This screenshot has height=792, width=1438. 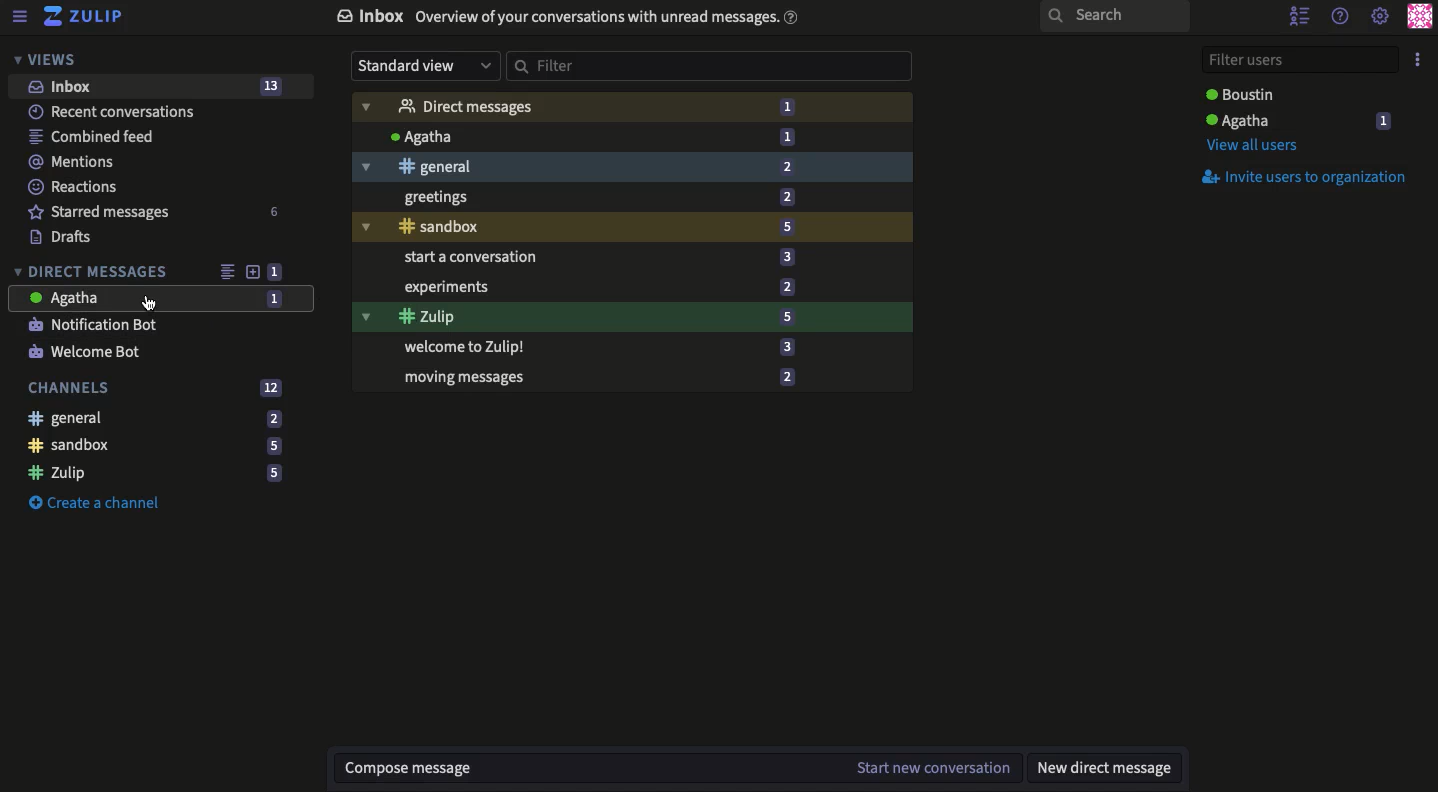 I want to click on Start new conversation, so click(x=934, y=767).